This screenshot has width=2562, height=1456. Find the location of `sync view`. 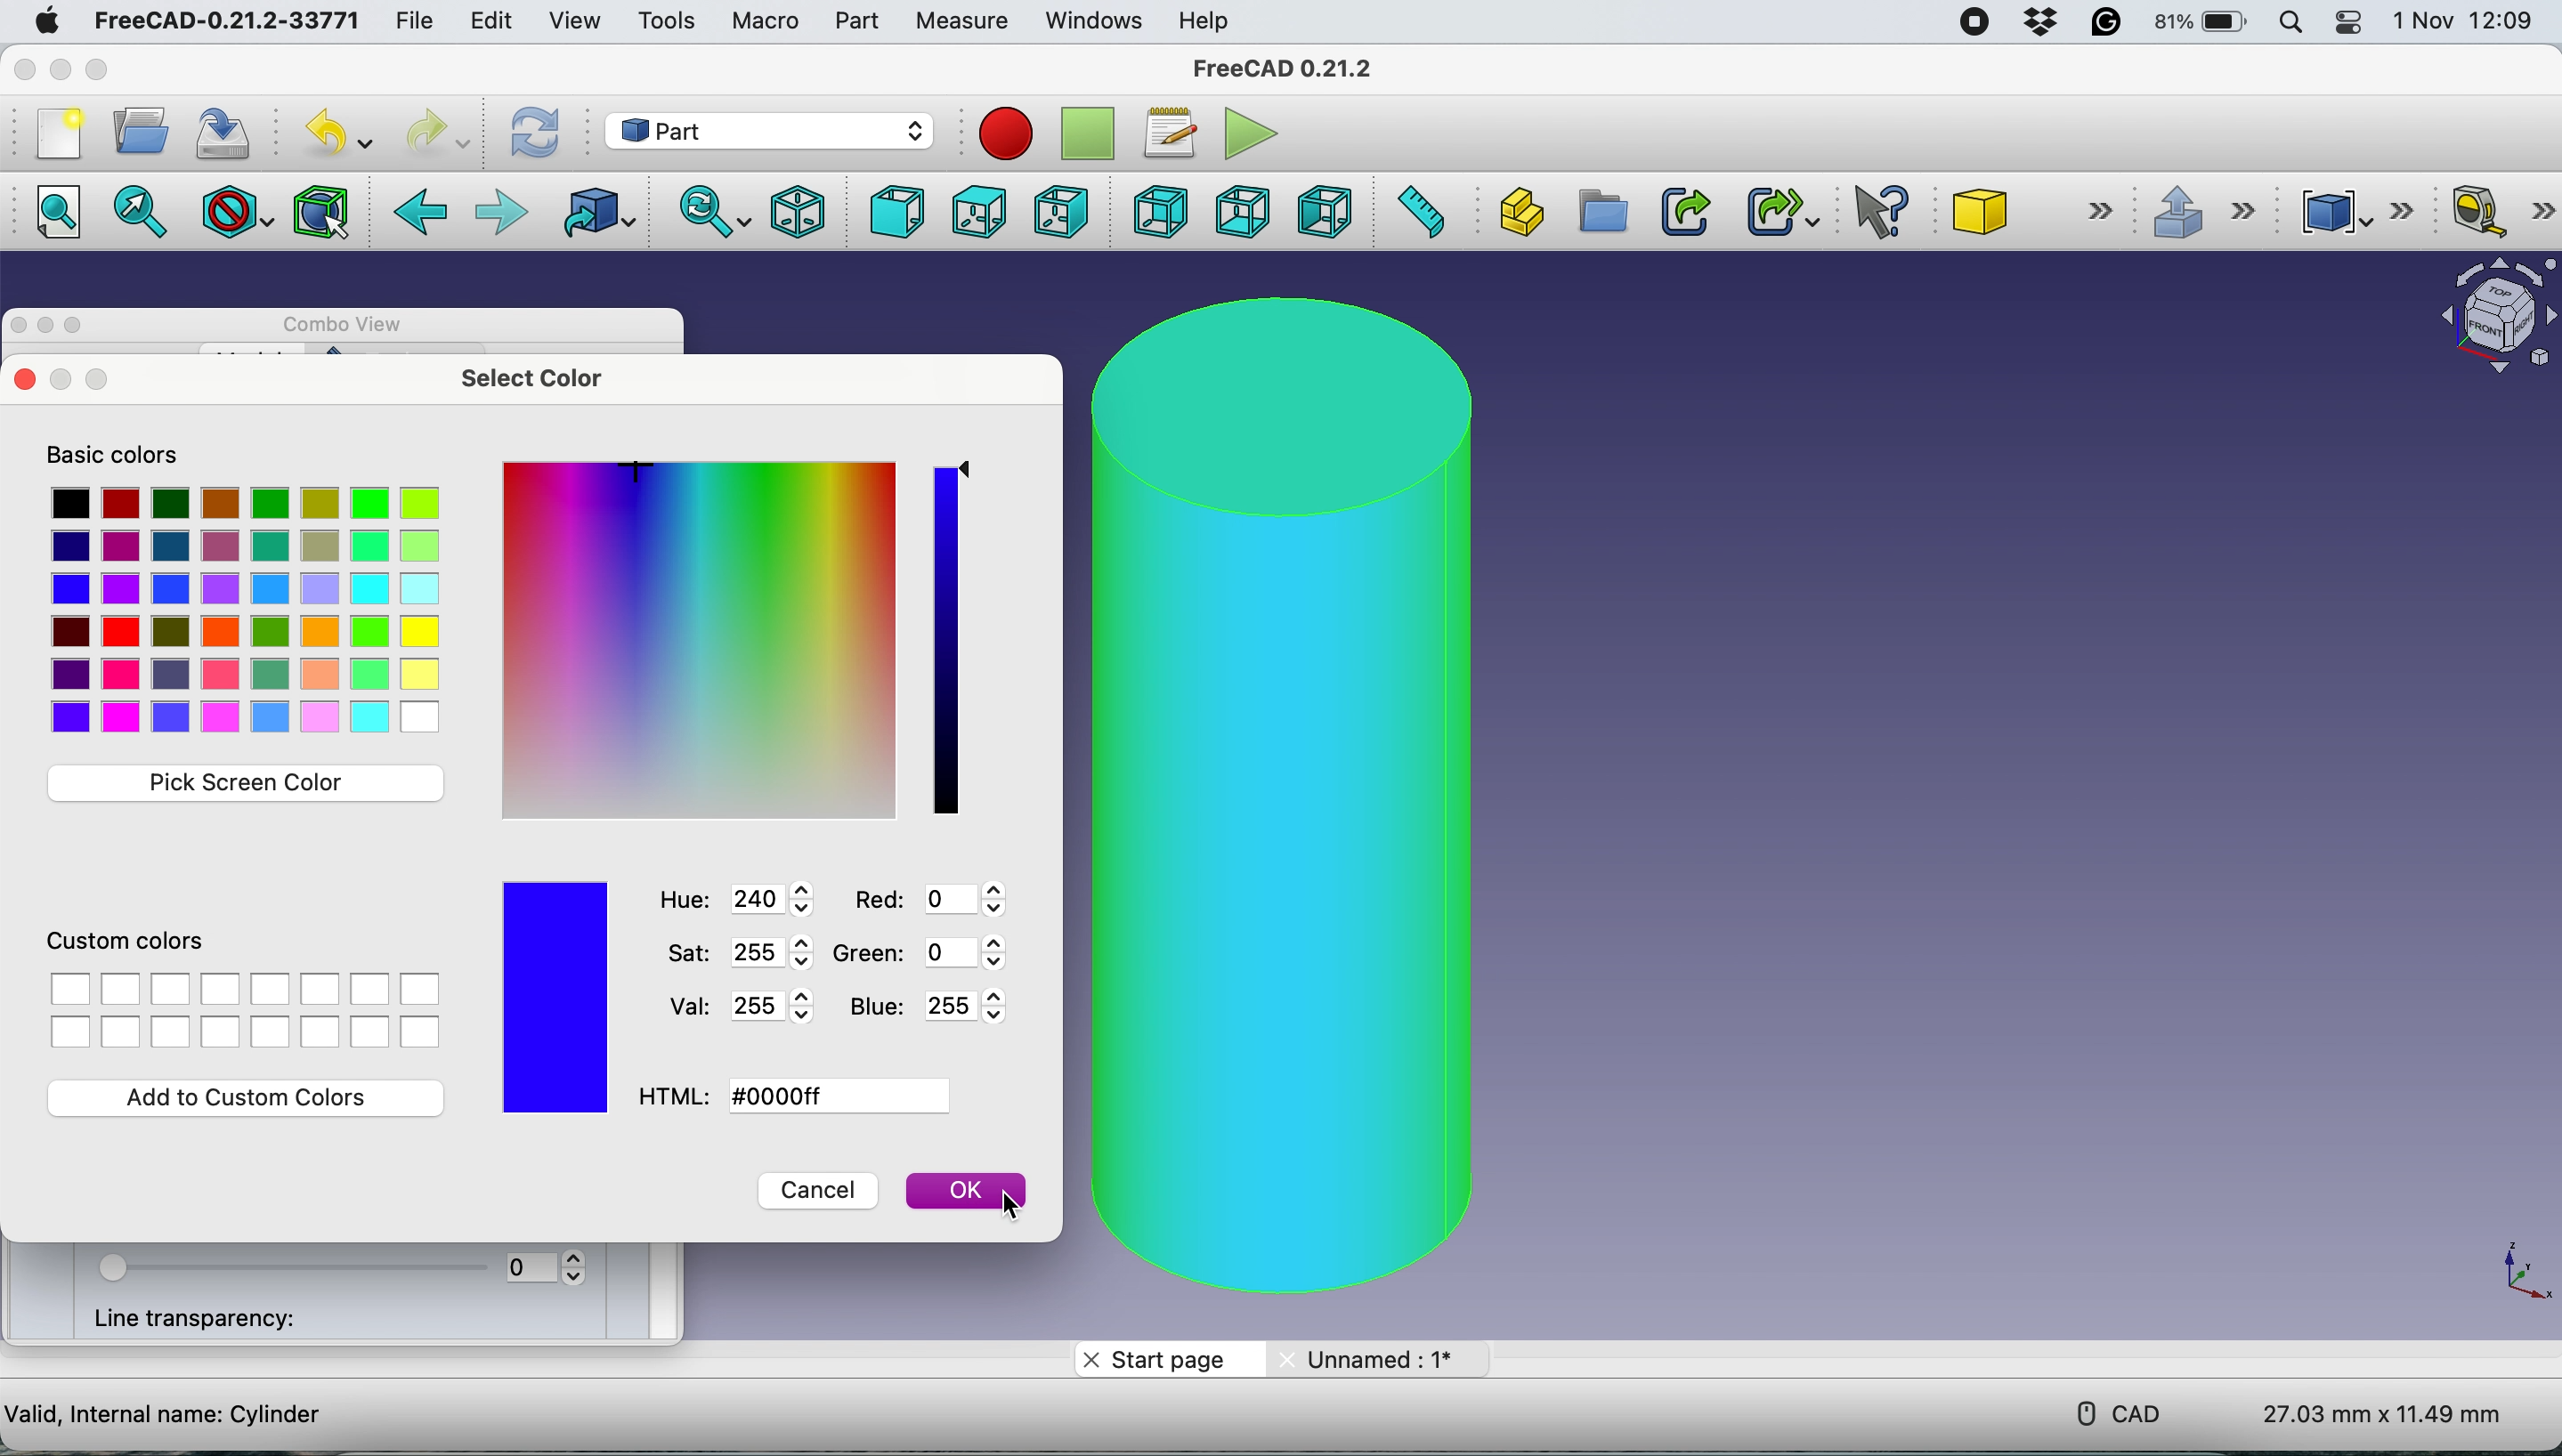

sync view is located at coordinates (710, 211).